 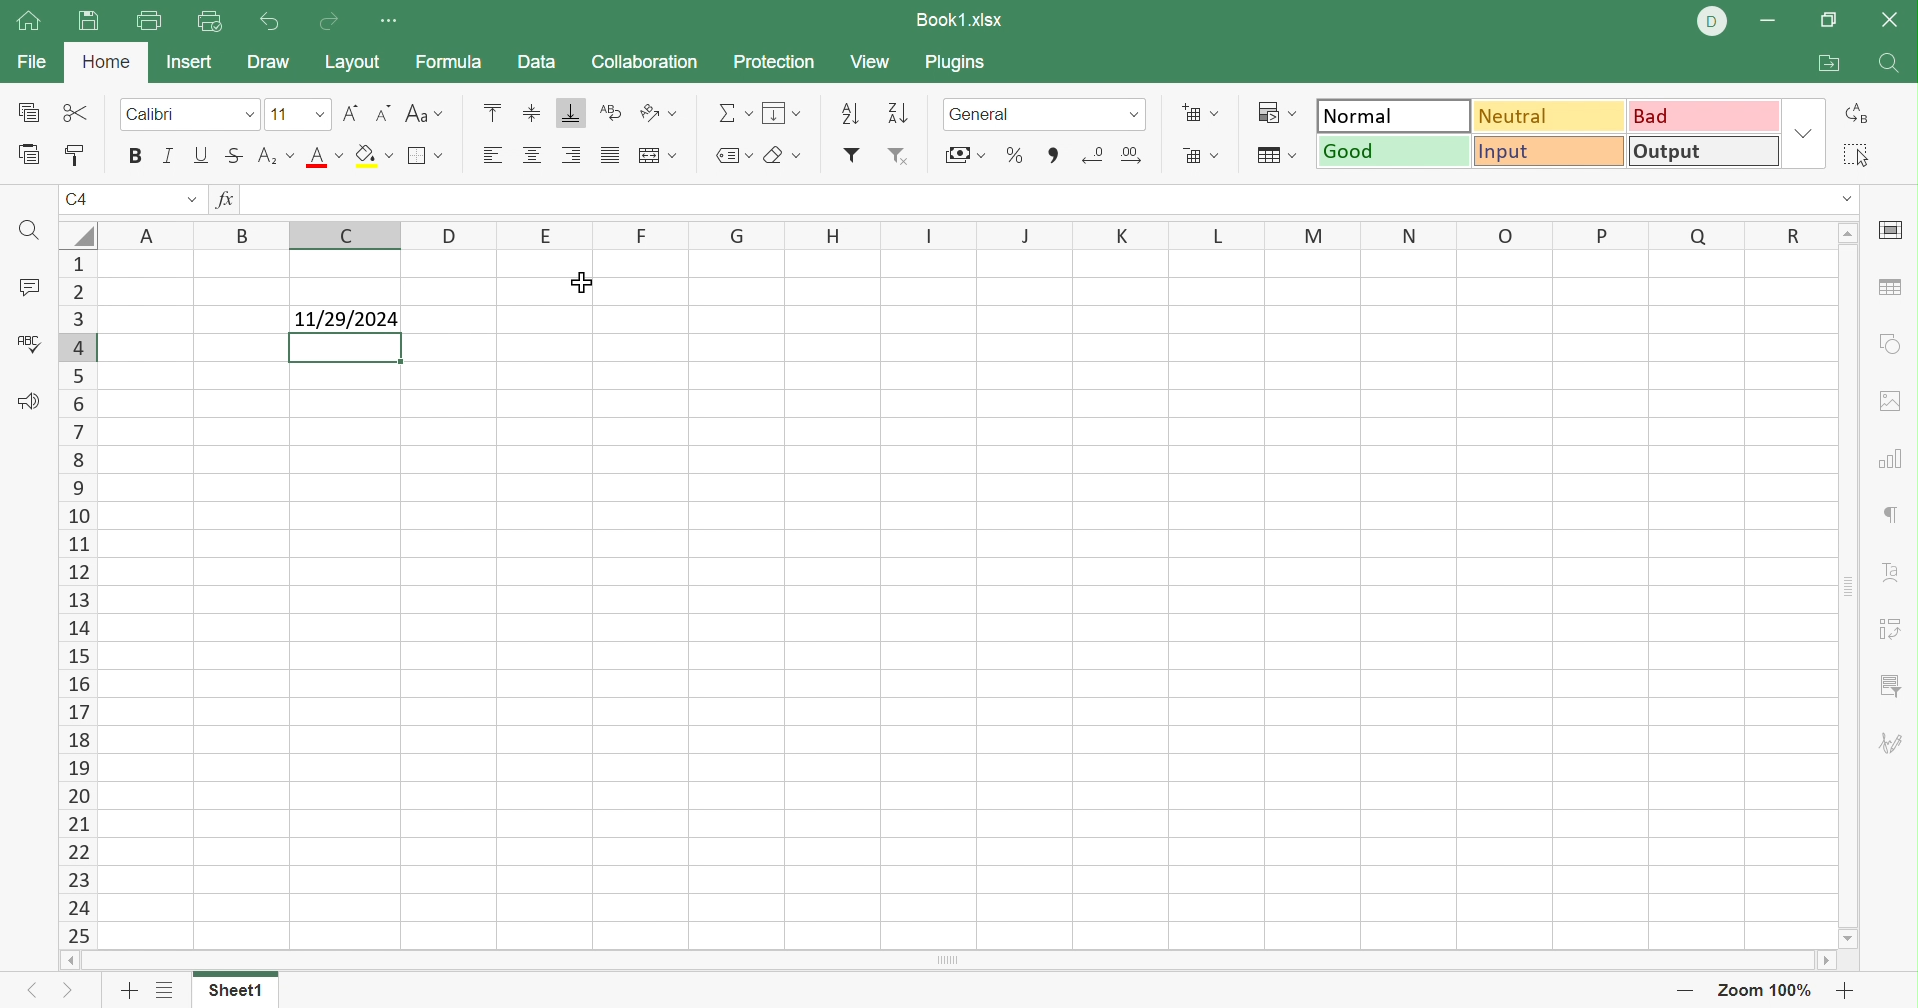 I want to click on Bold, so click(x=133, y=157).